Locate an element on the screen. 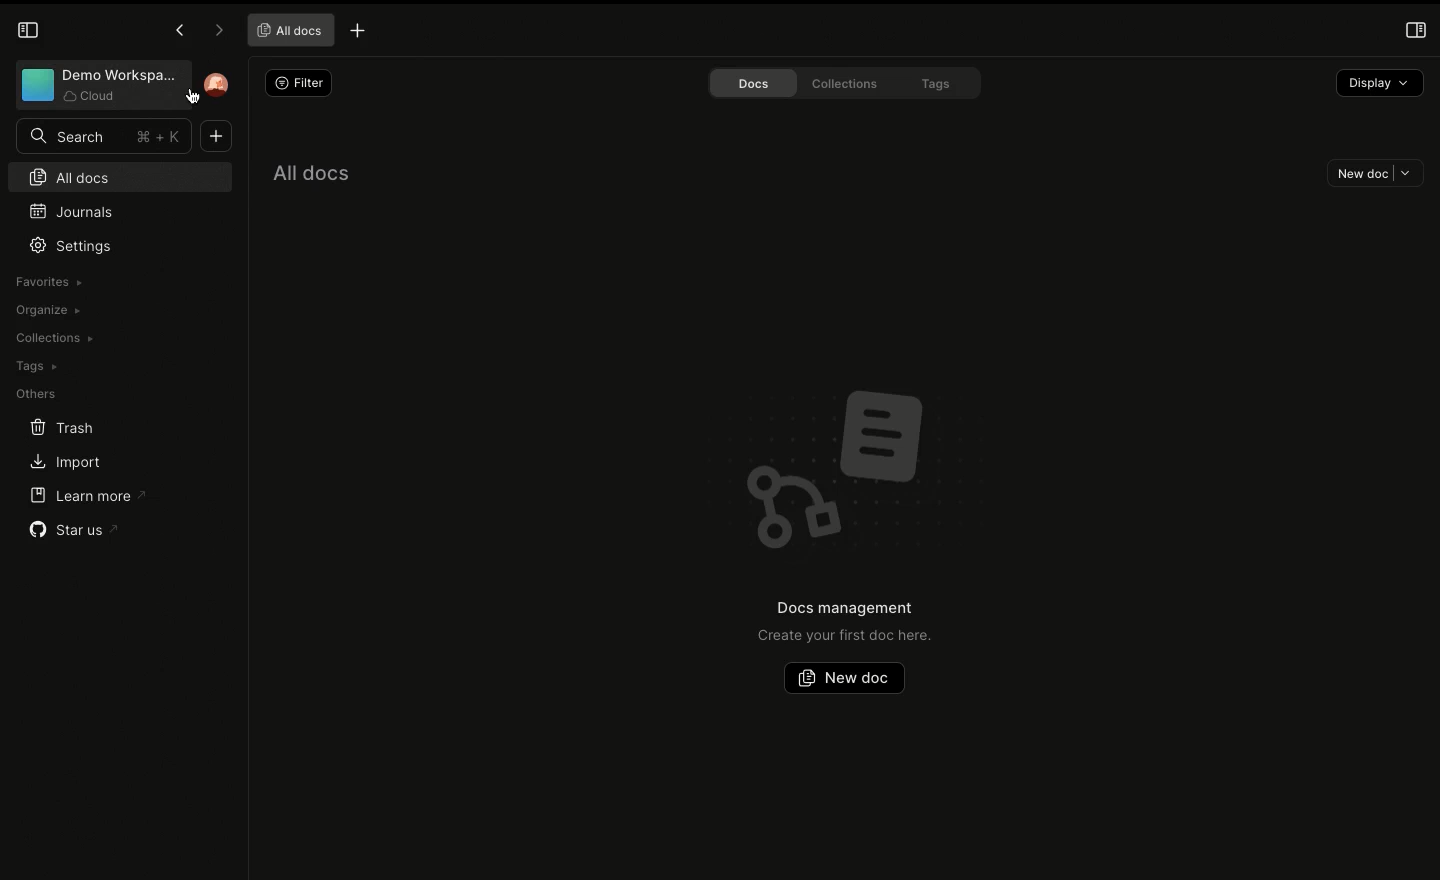 Image resolution: width=1440 pixels, height=880 pixels. Emblem is located at coordinates (849, 460).